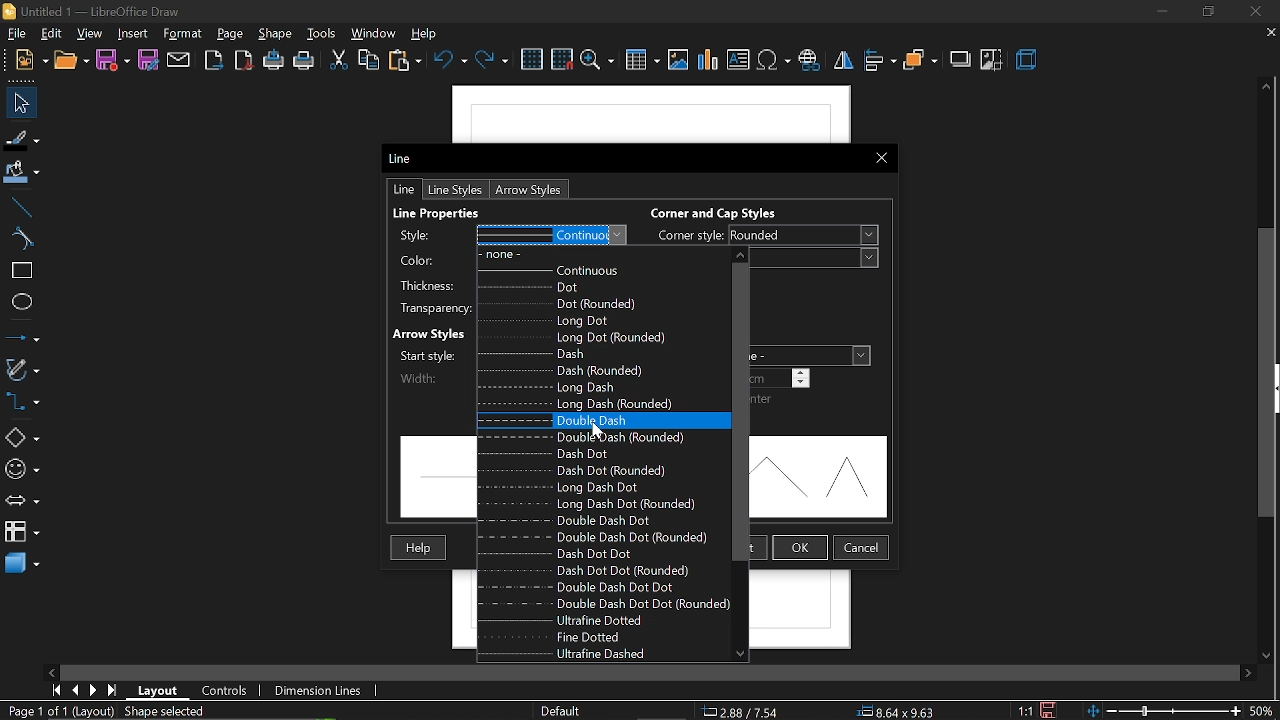  Describe the element at coordinates (273, 61) in the screenshot. I see `print directly` at that location.